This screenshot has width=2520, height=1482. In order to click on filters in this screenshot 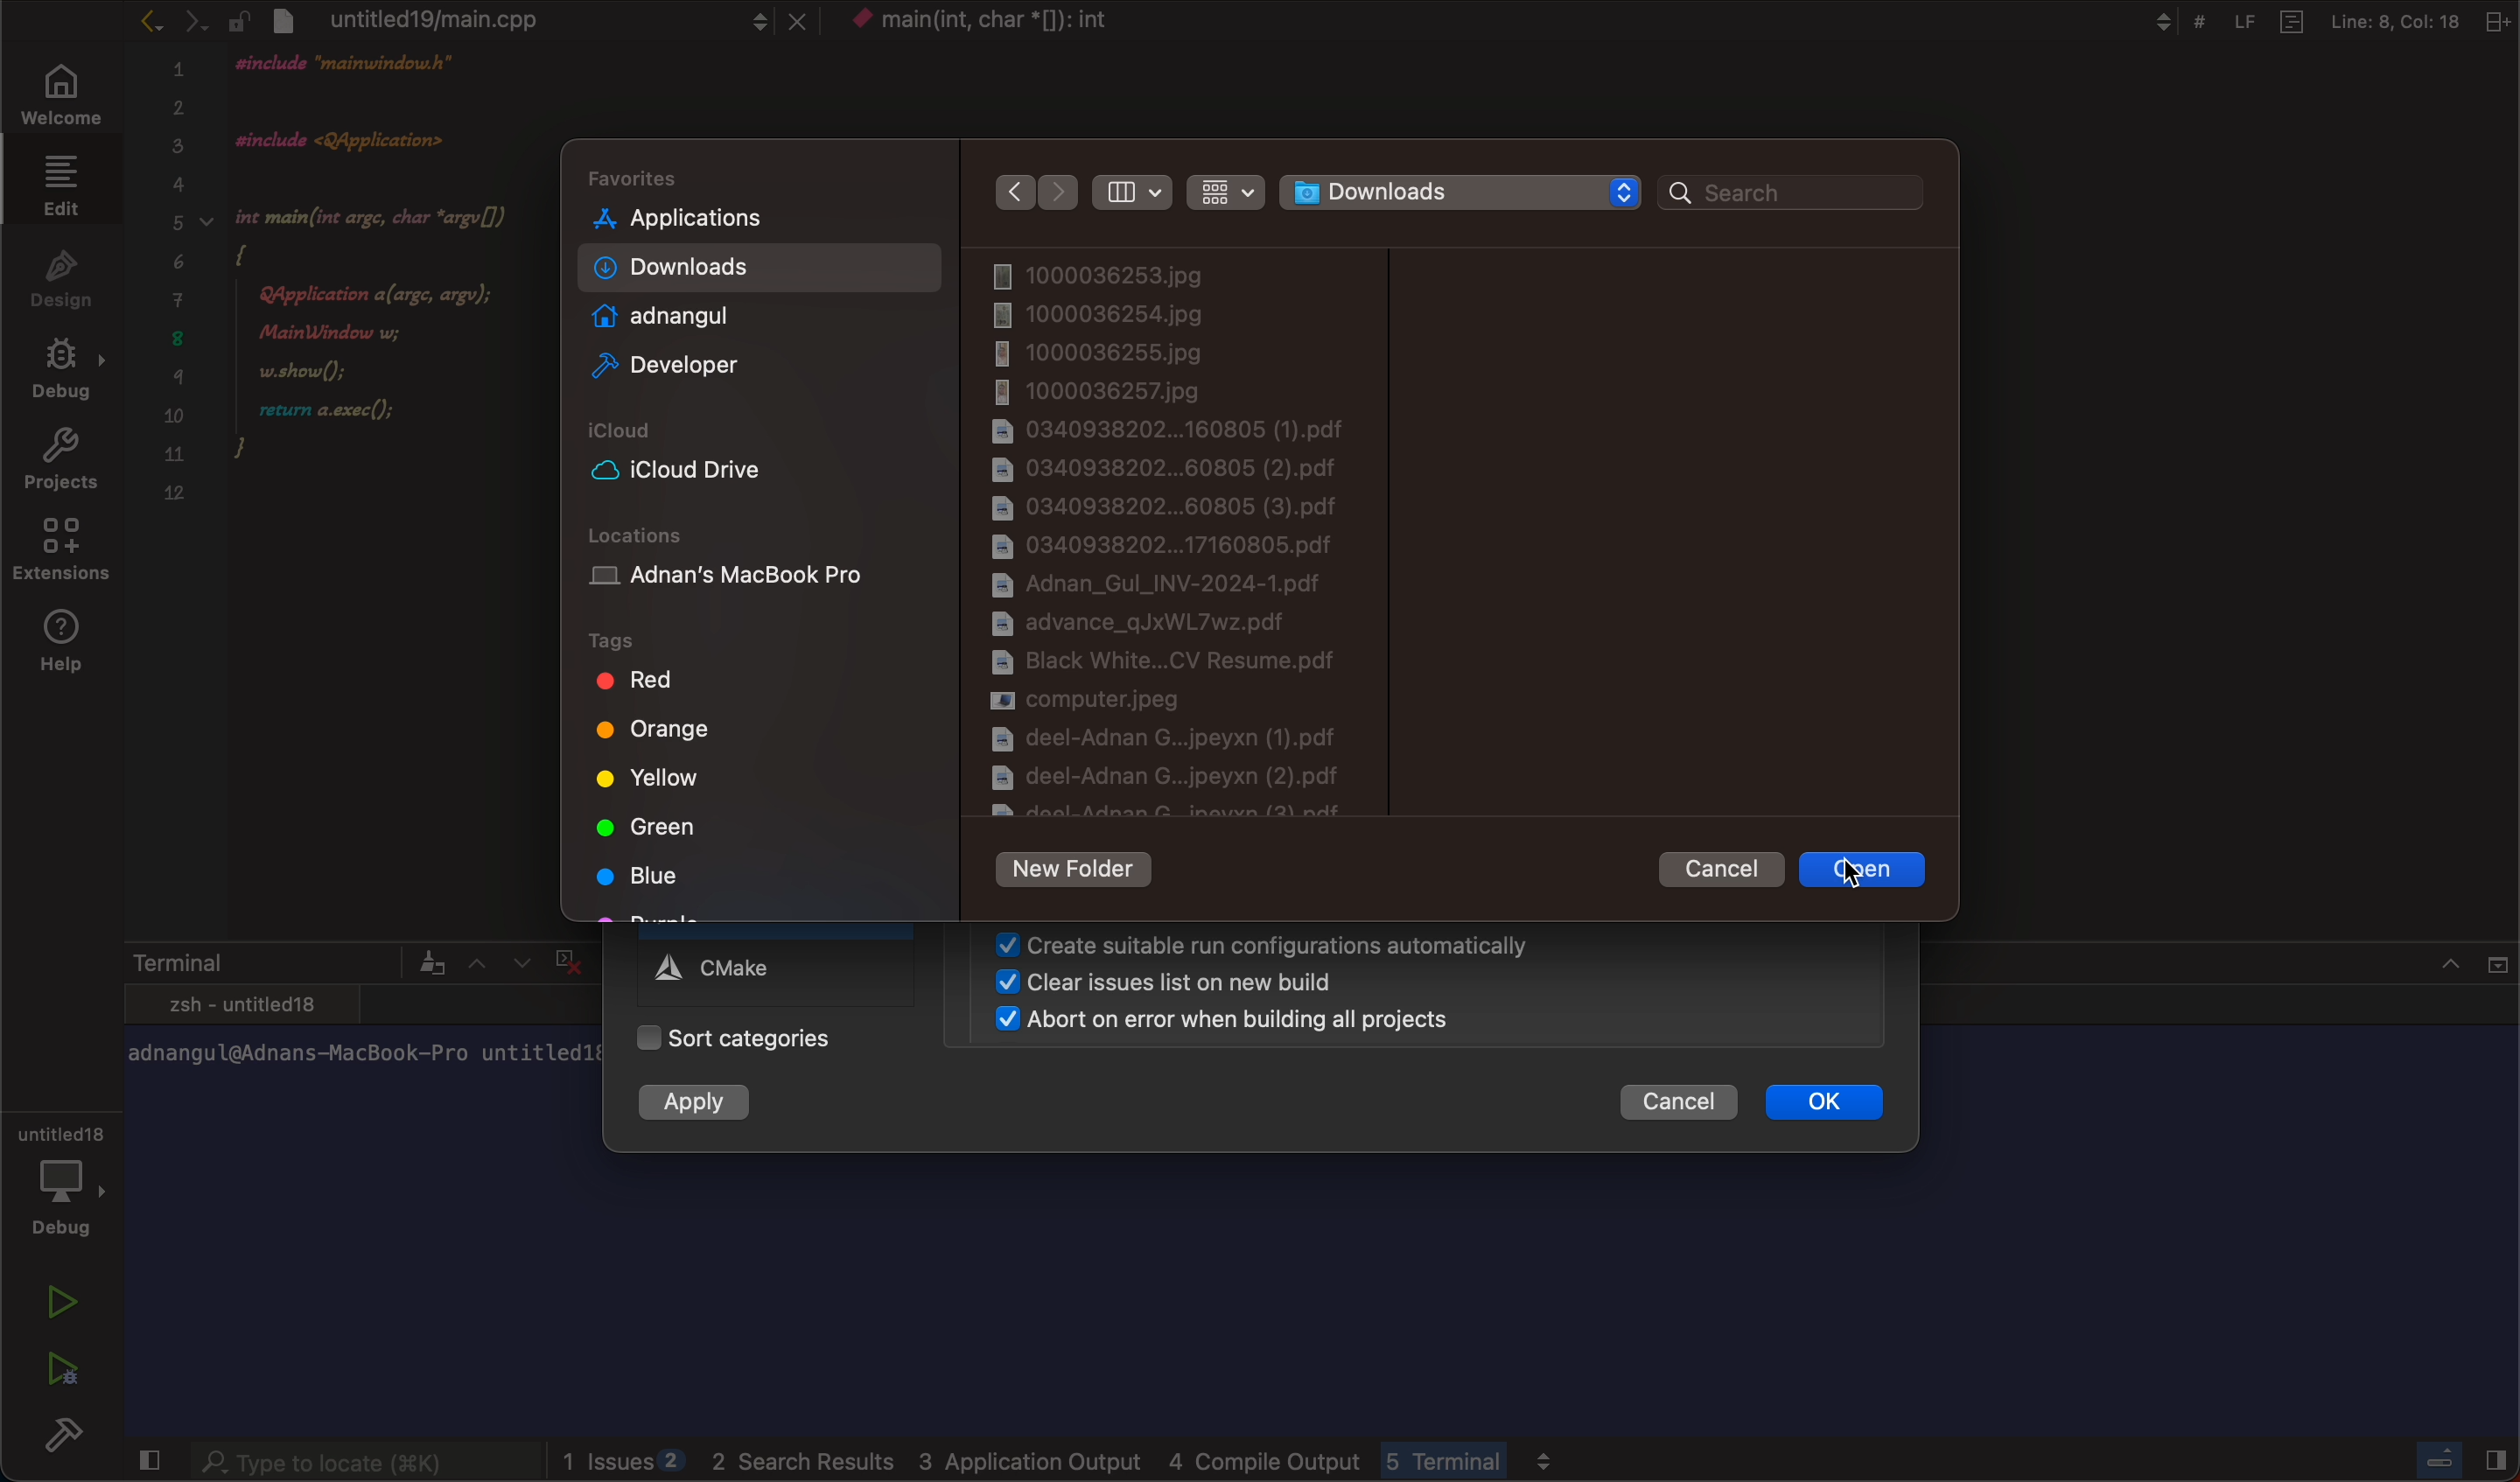, I will do `click(1175, 191)`.